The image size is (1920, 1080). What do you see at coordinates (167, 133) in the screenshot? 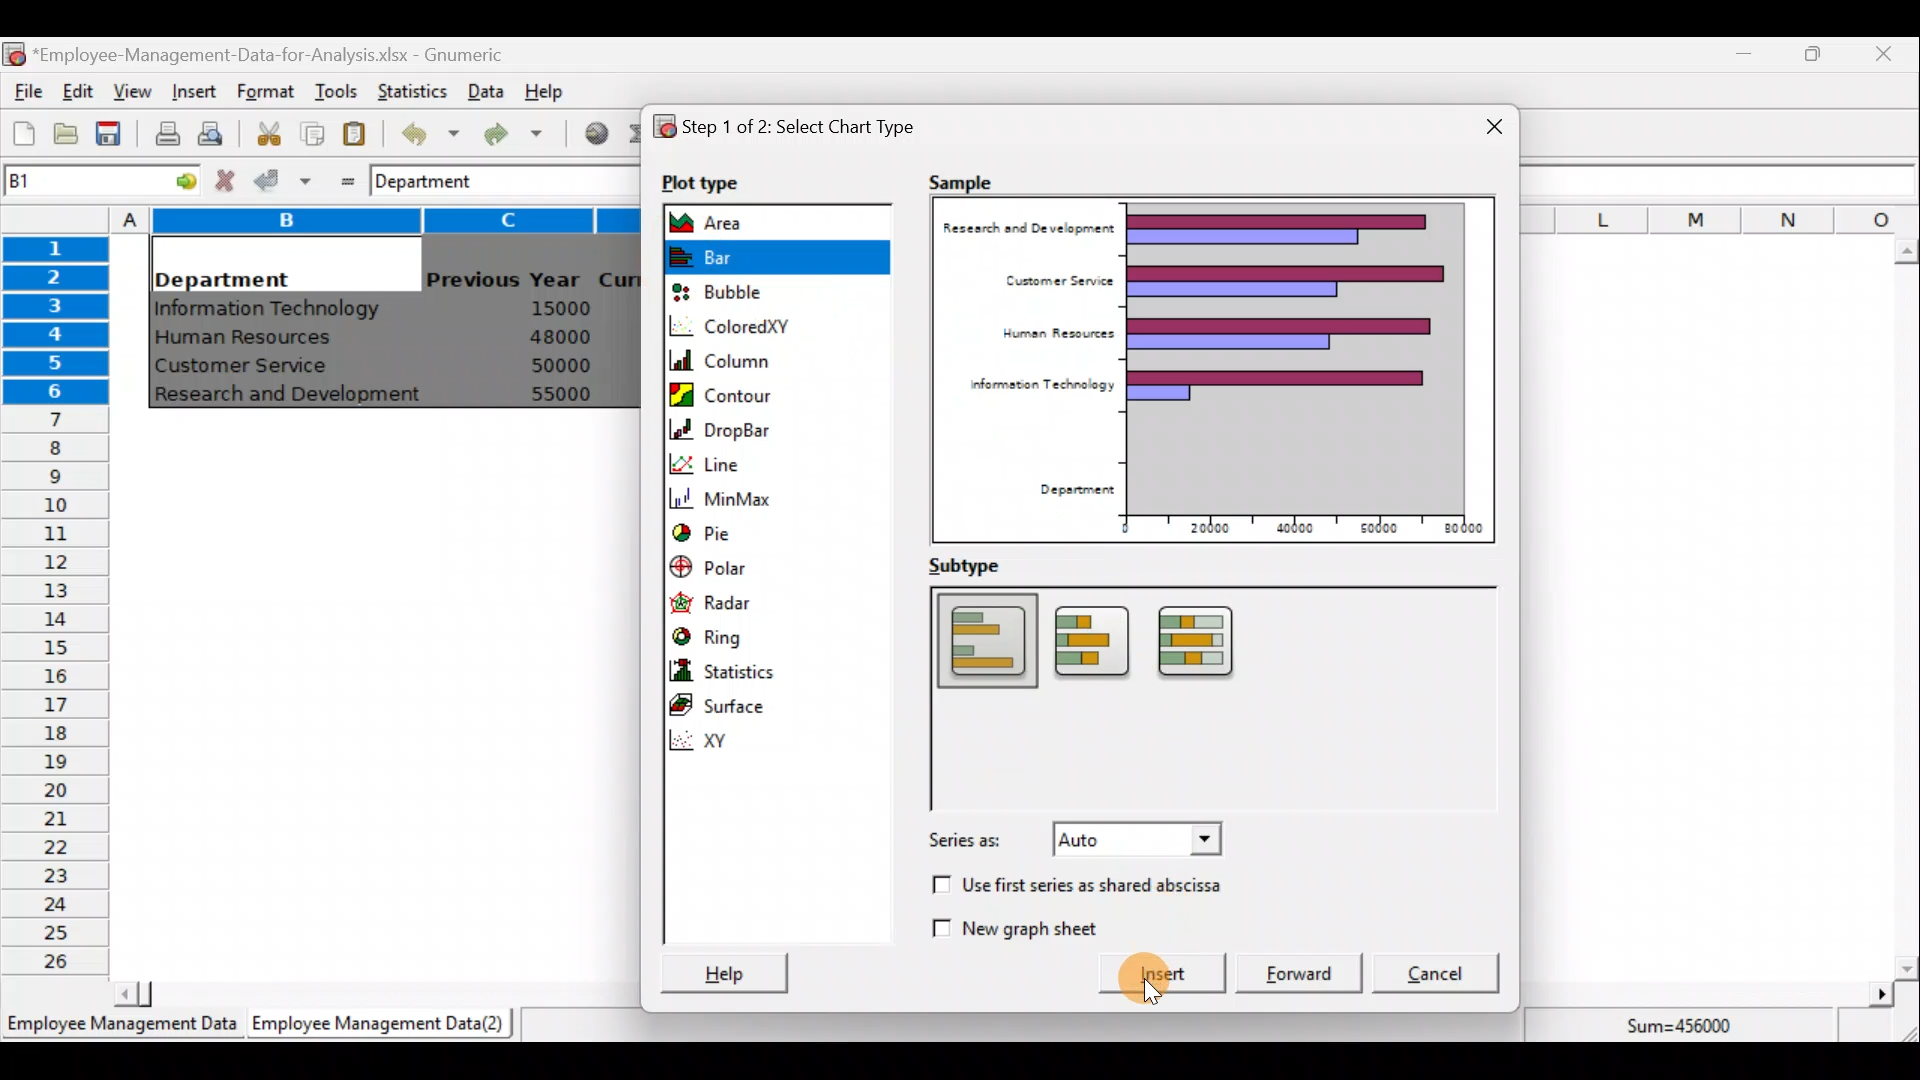
I see `Print current file` at bounding box center [167, 133].